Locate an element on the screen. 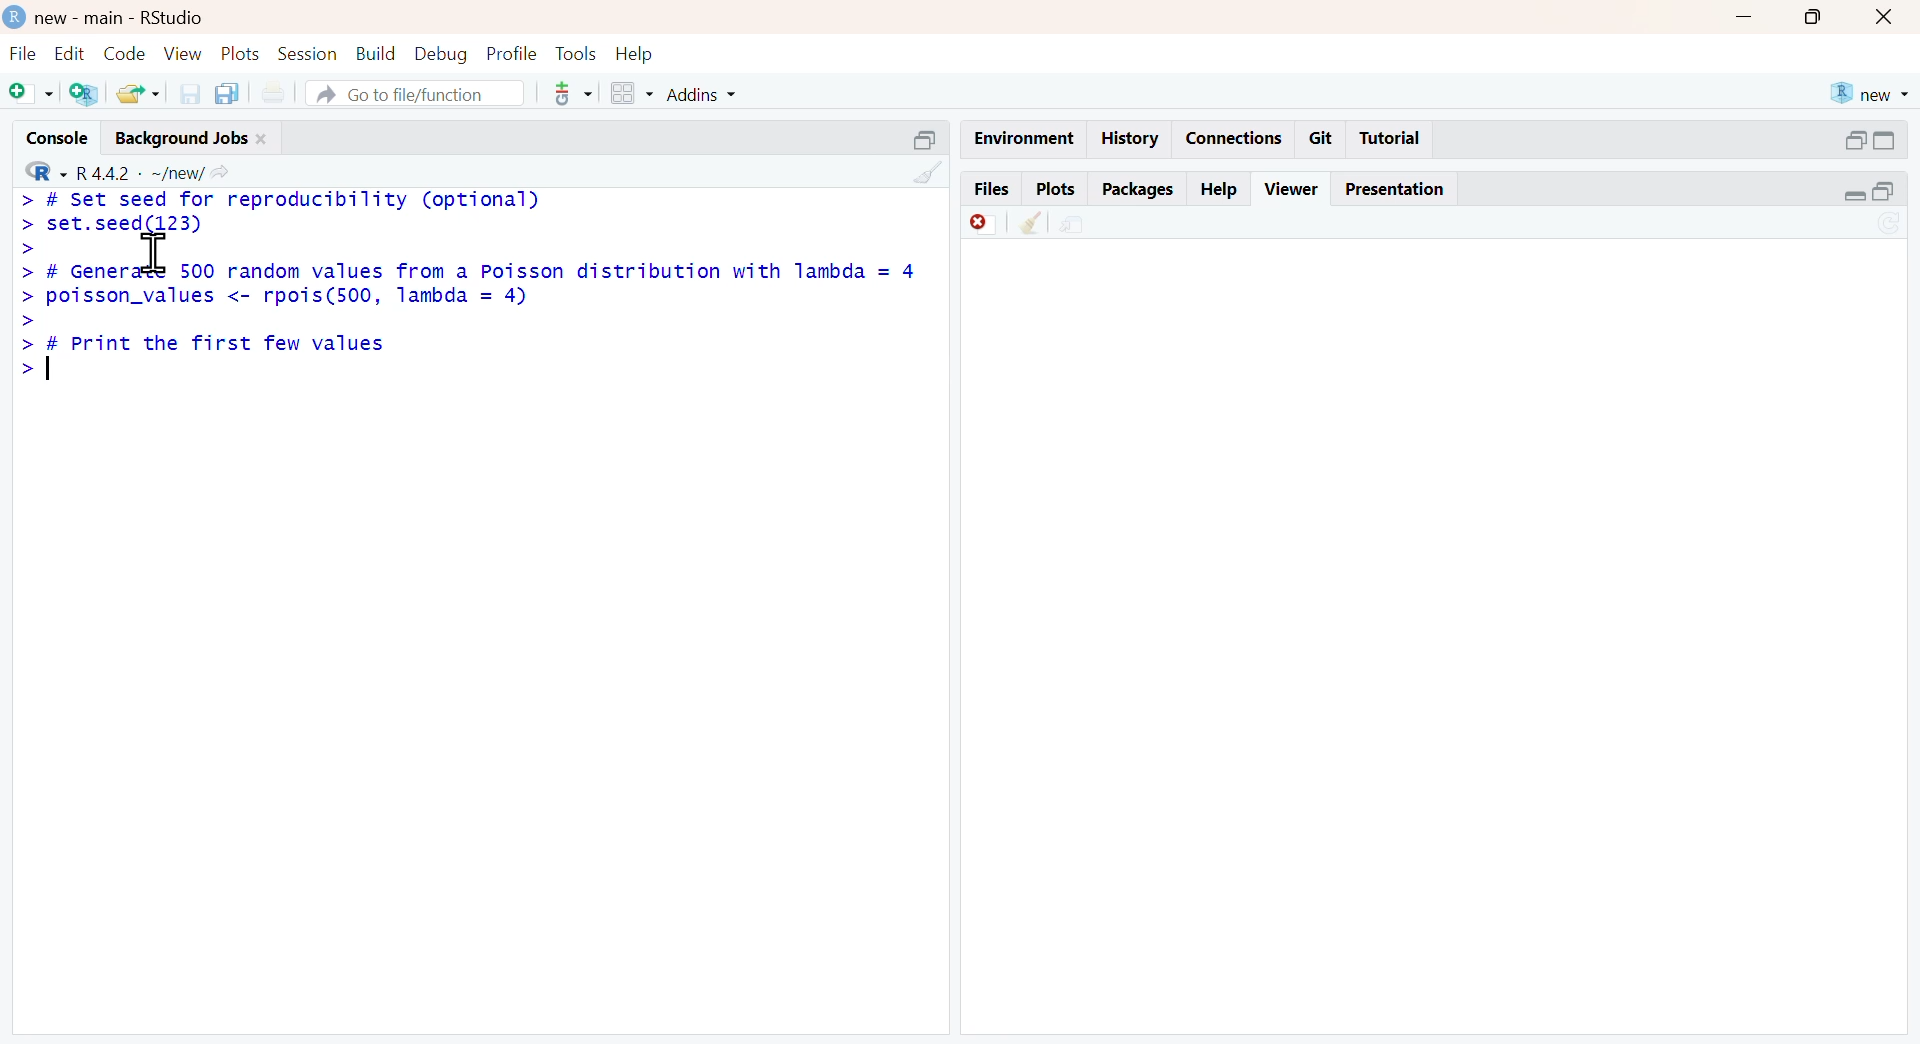  Background jobs is located at coordinates (183, 141).